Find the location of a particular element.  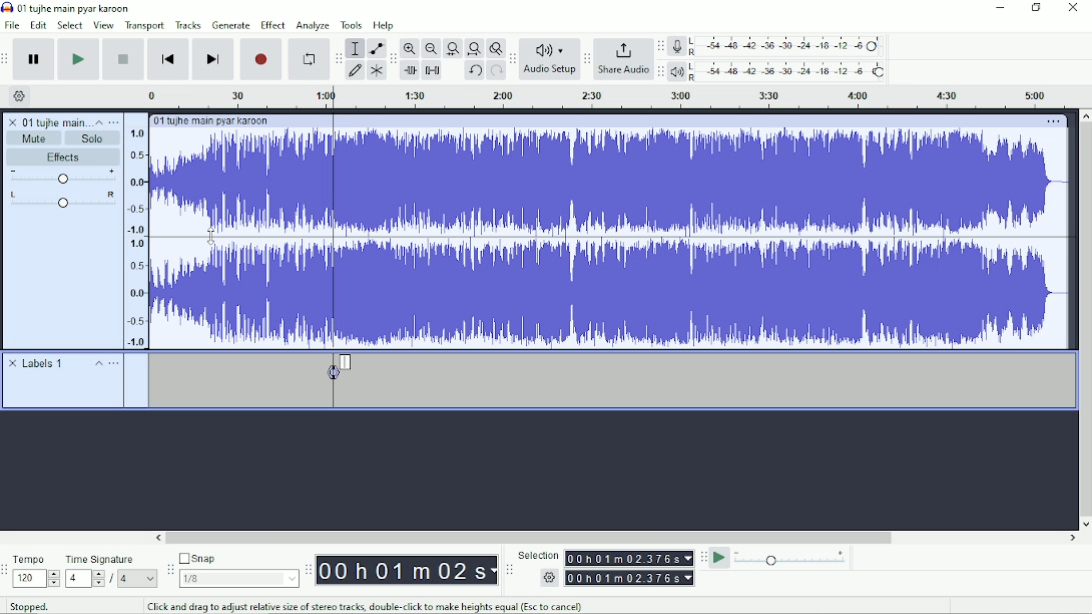

Audacity play-at-speed is located at coordinates (703, 558).